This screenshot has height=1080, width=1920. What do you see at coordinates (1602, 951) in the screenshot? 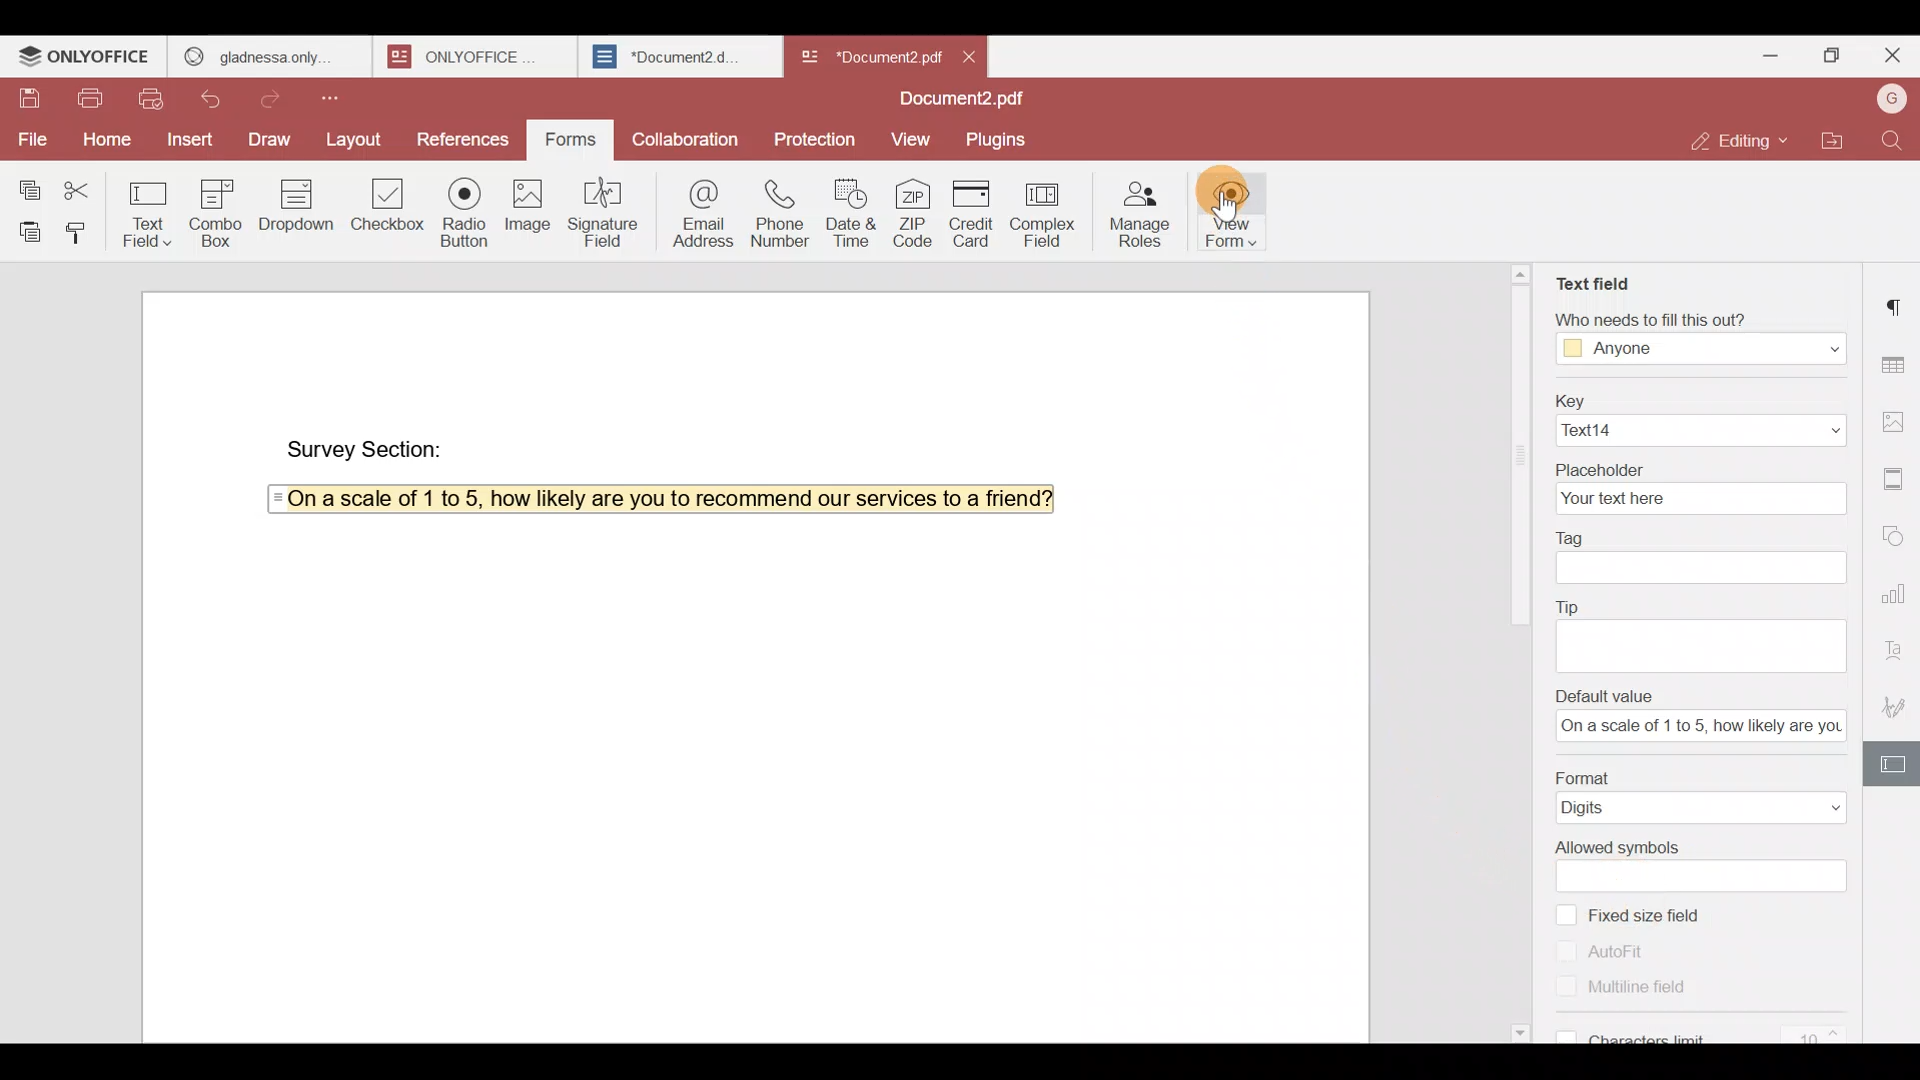
I see `Autofit` at bounding box center [1602, 951].